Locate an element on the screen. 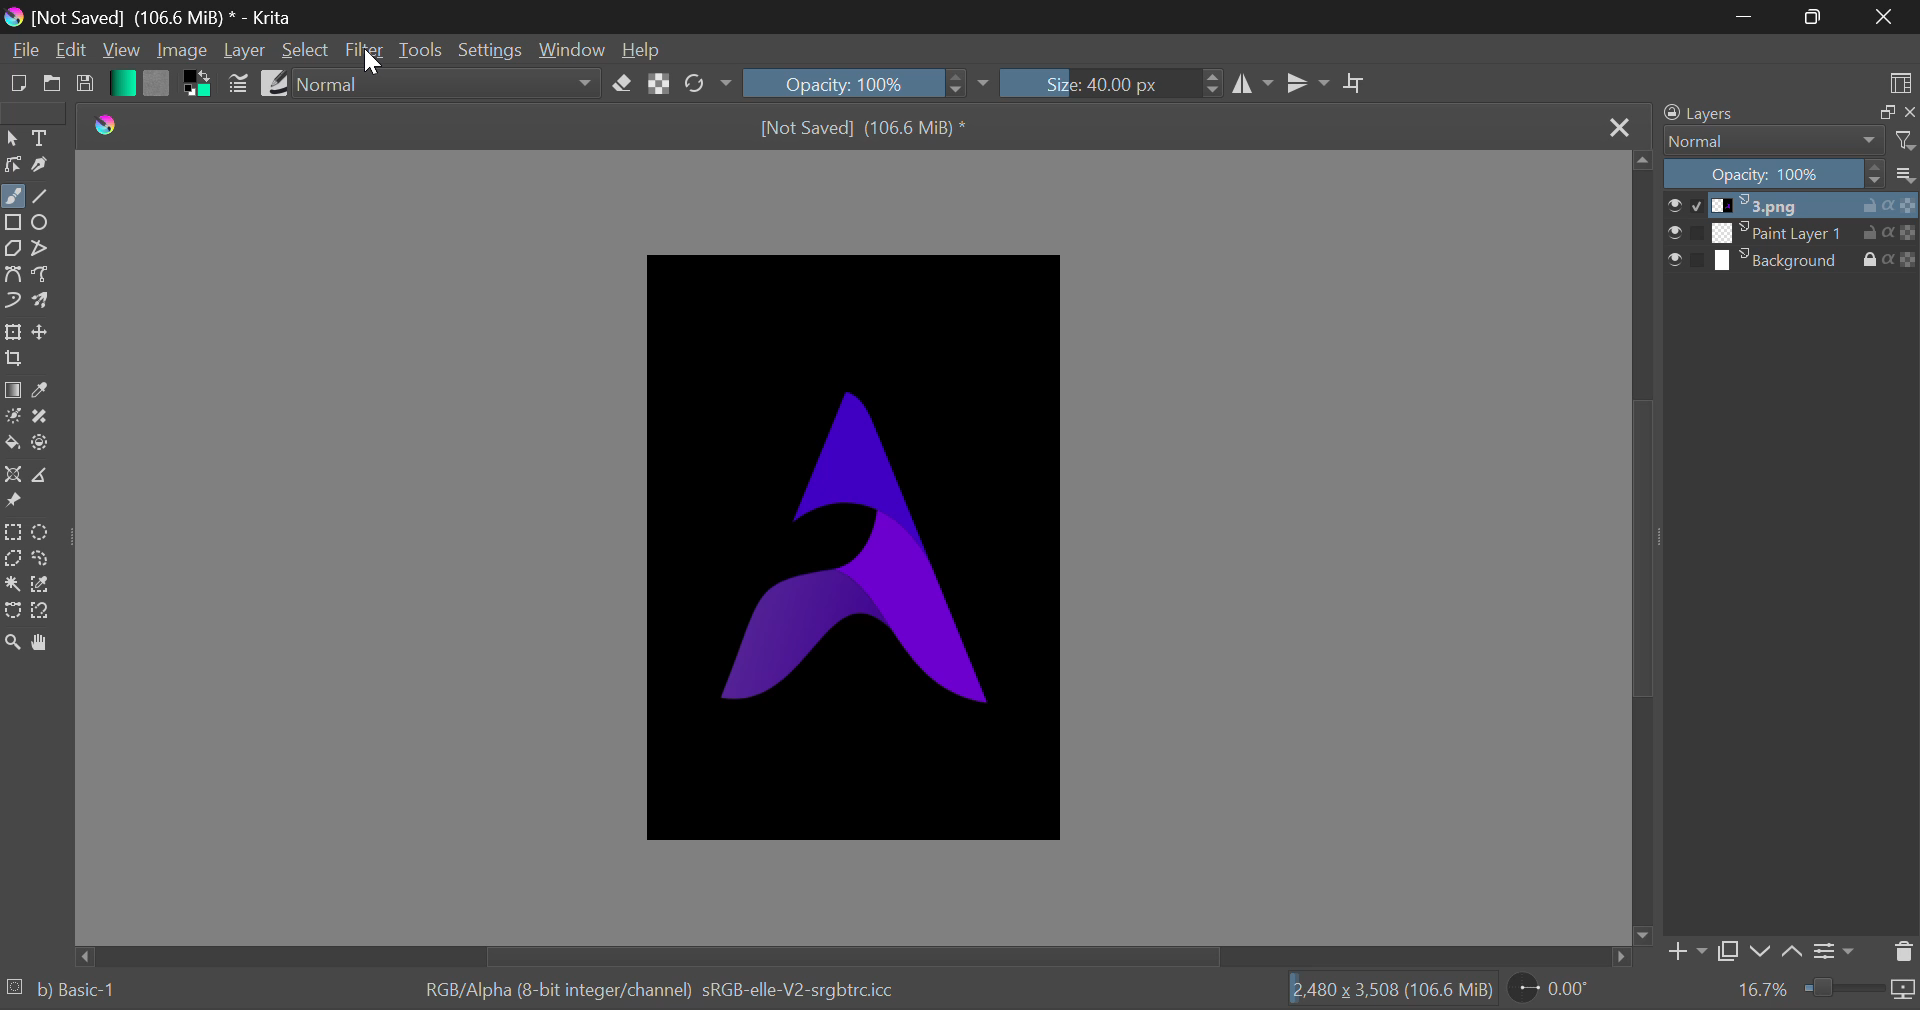 This screenshot has height=1010, width=1920. New is located at coordinates (18, 86).